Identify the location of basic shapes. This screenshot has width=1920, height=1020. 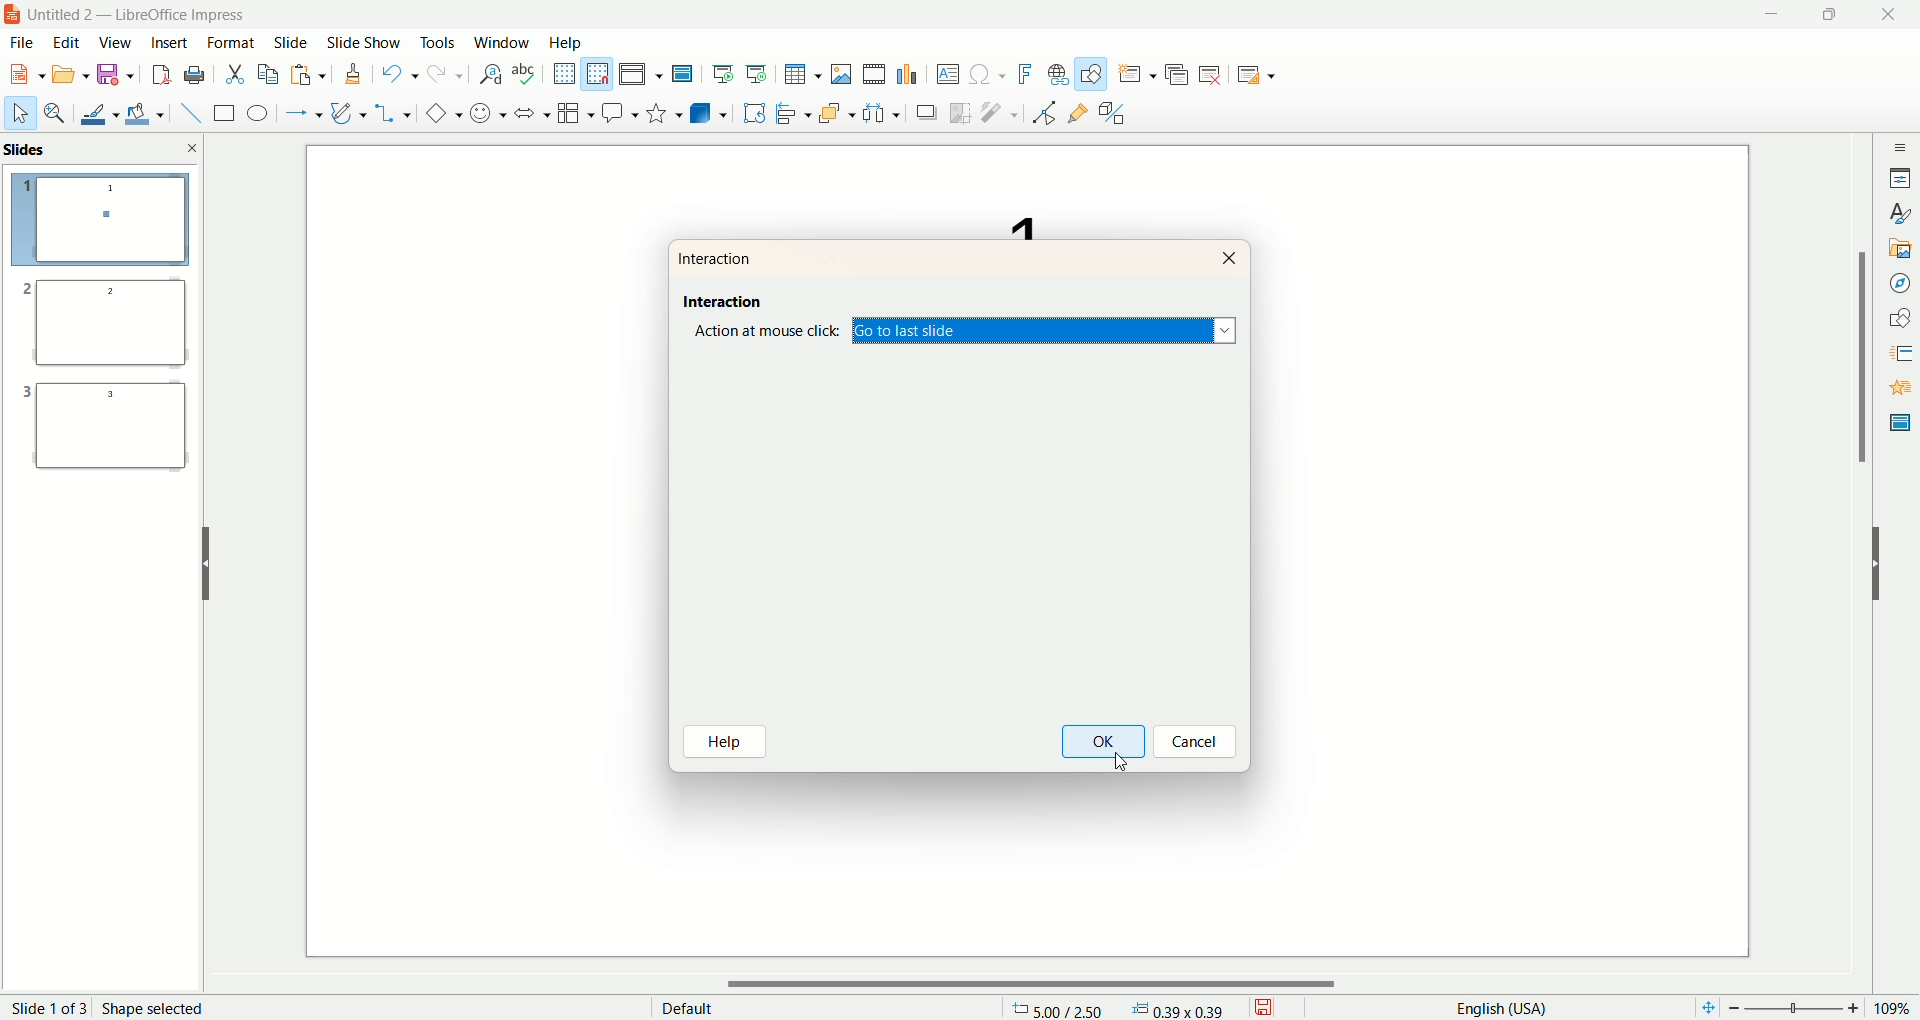
(439, 114).